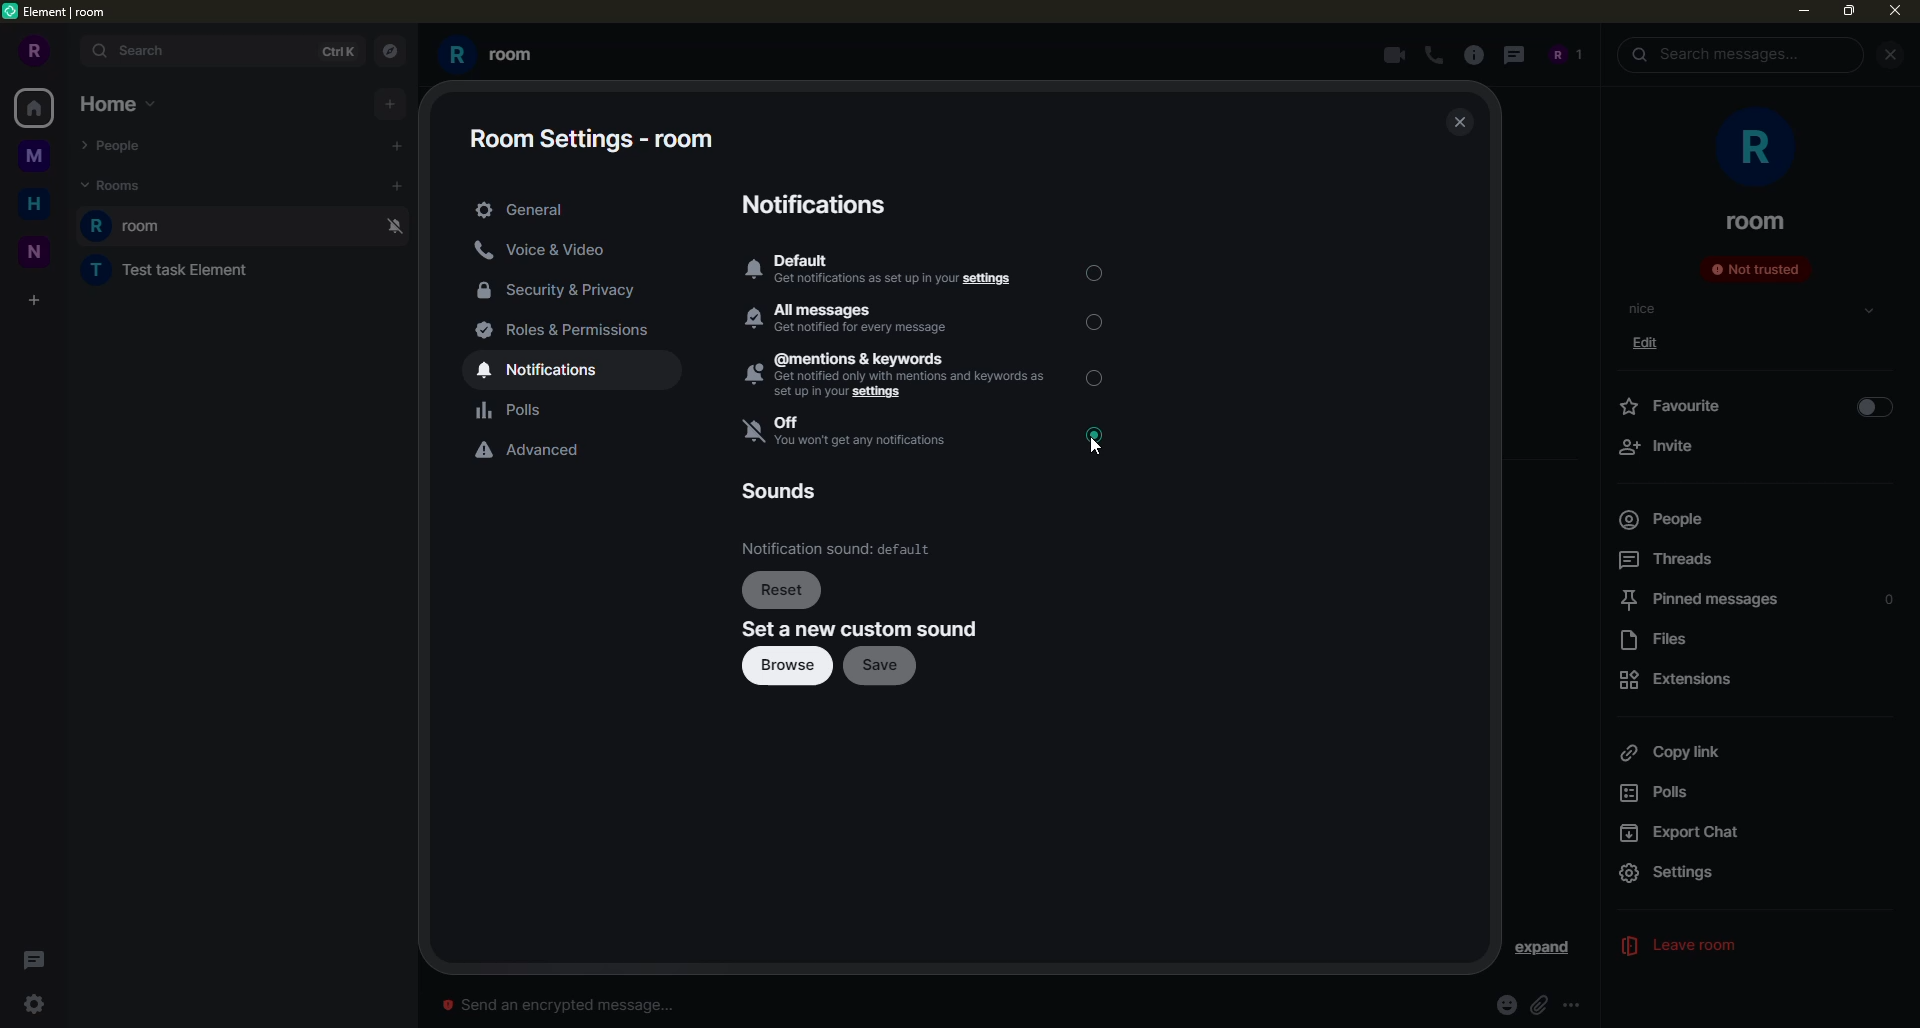  What do you see at coordinates (1594, 536) in the screenshot?
I see `scroll bar` at bounding box center [1594, 536].